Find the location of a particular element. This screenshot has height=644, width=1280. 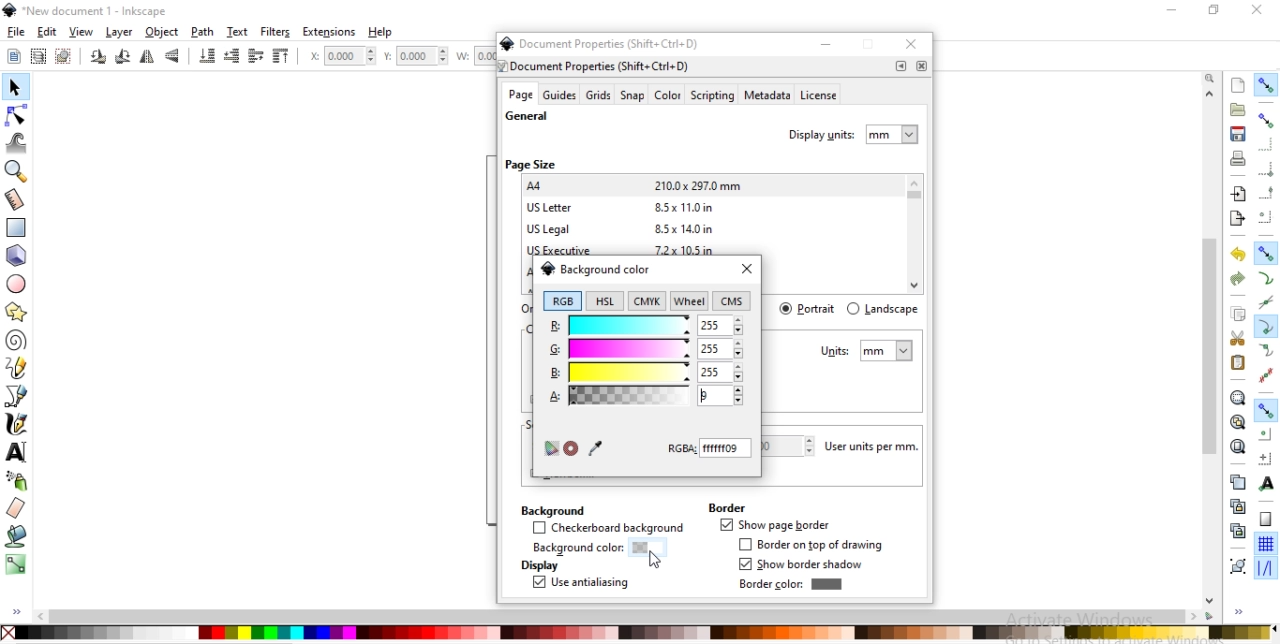

zoom to fit page is located at coordinates (1237, 446).